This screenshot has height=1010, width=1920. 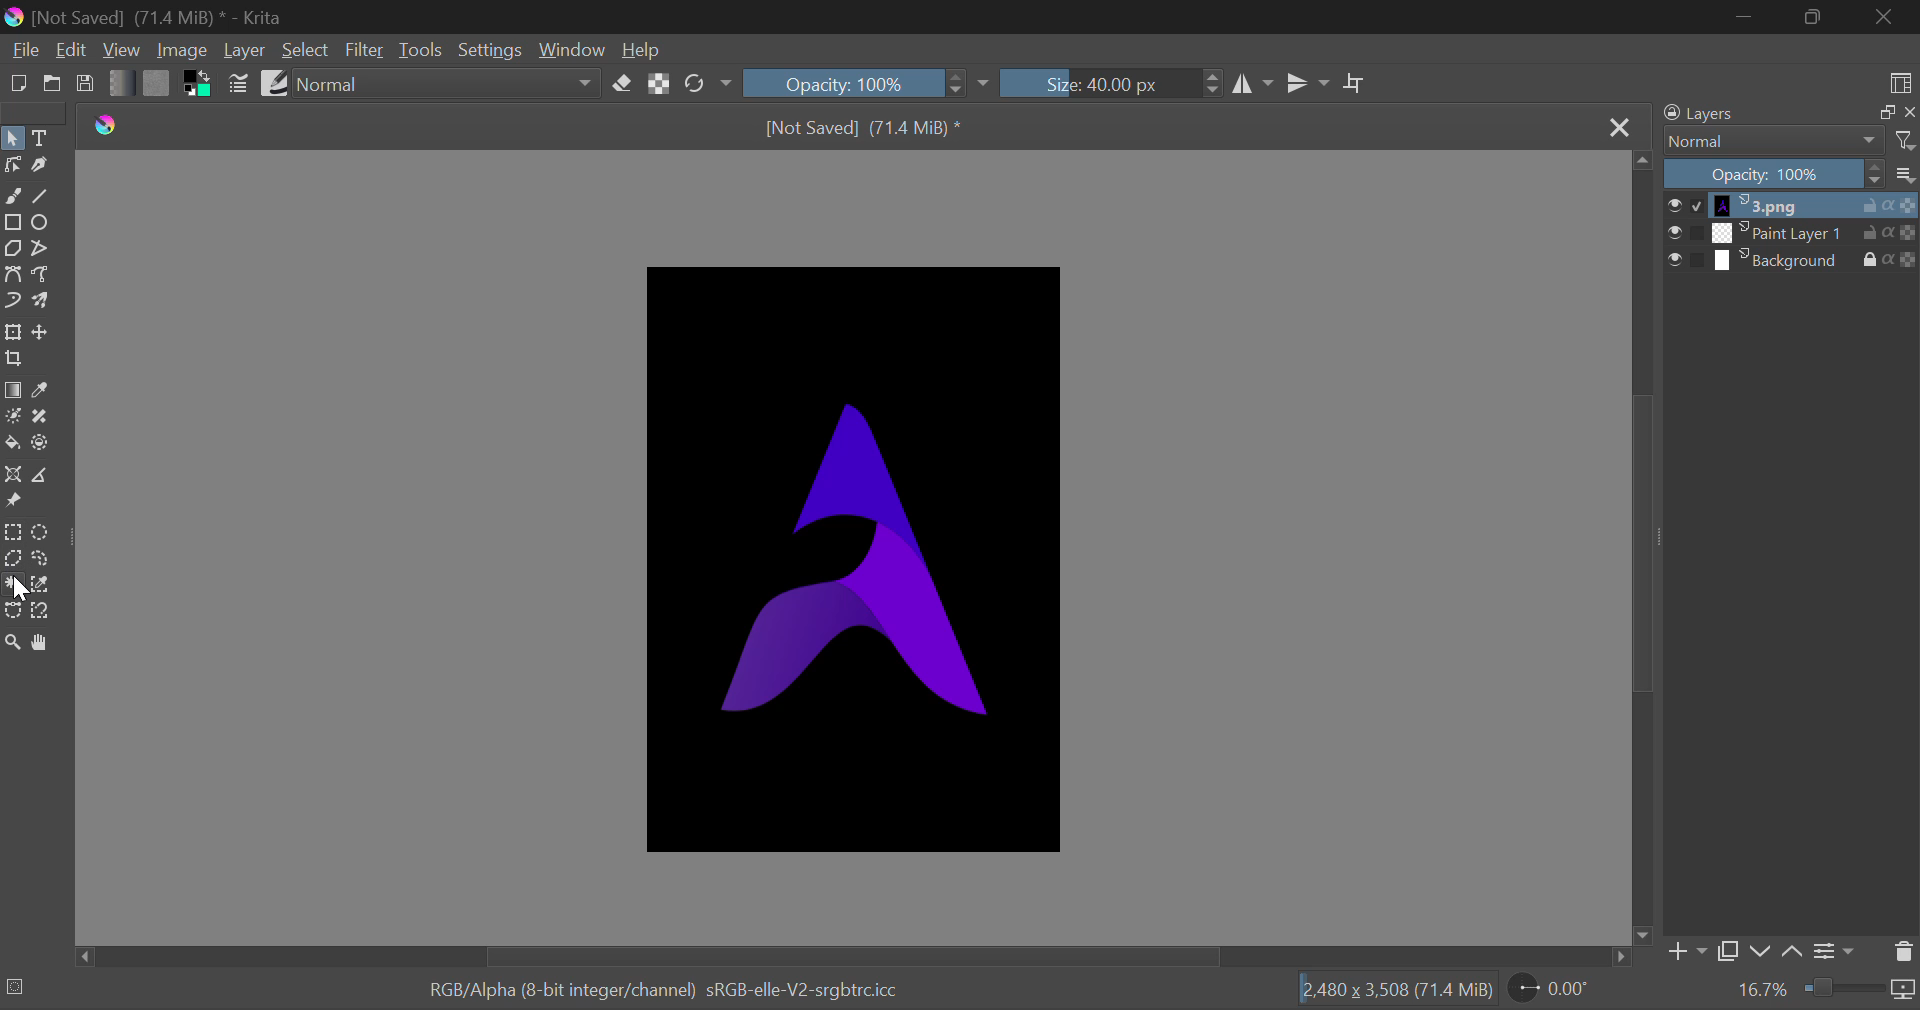 I want to click on copy, so click(x=1883, y=113).